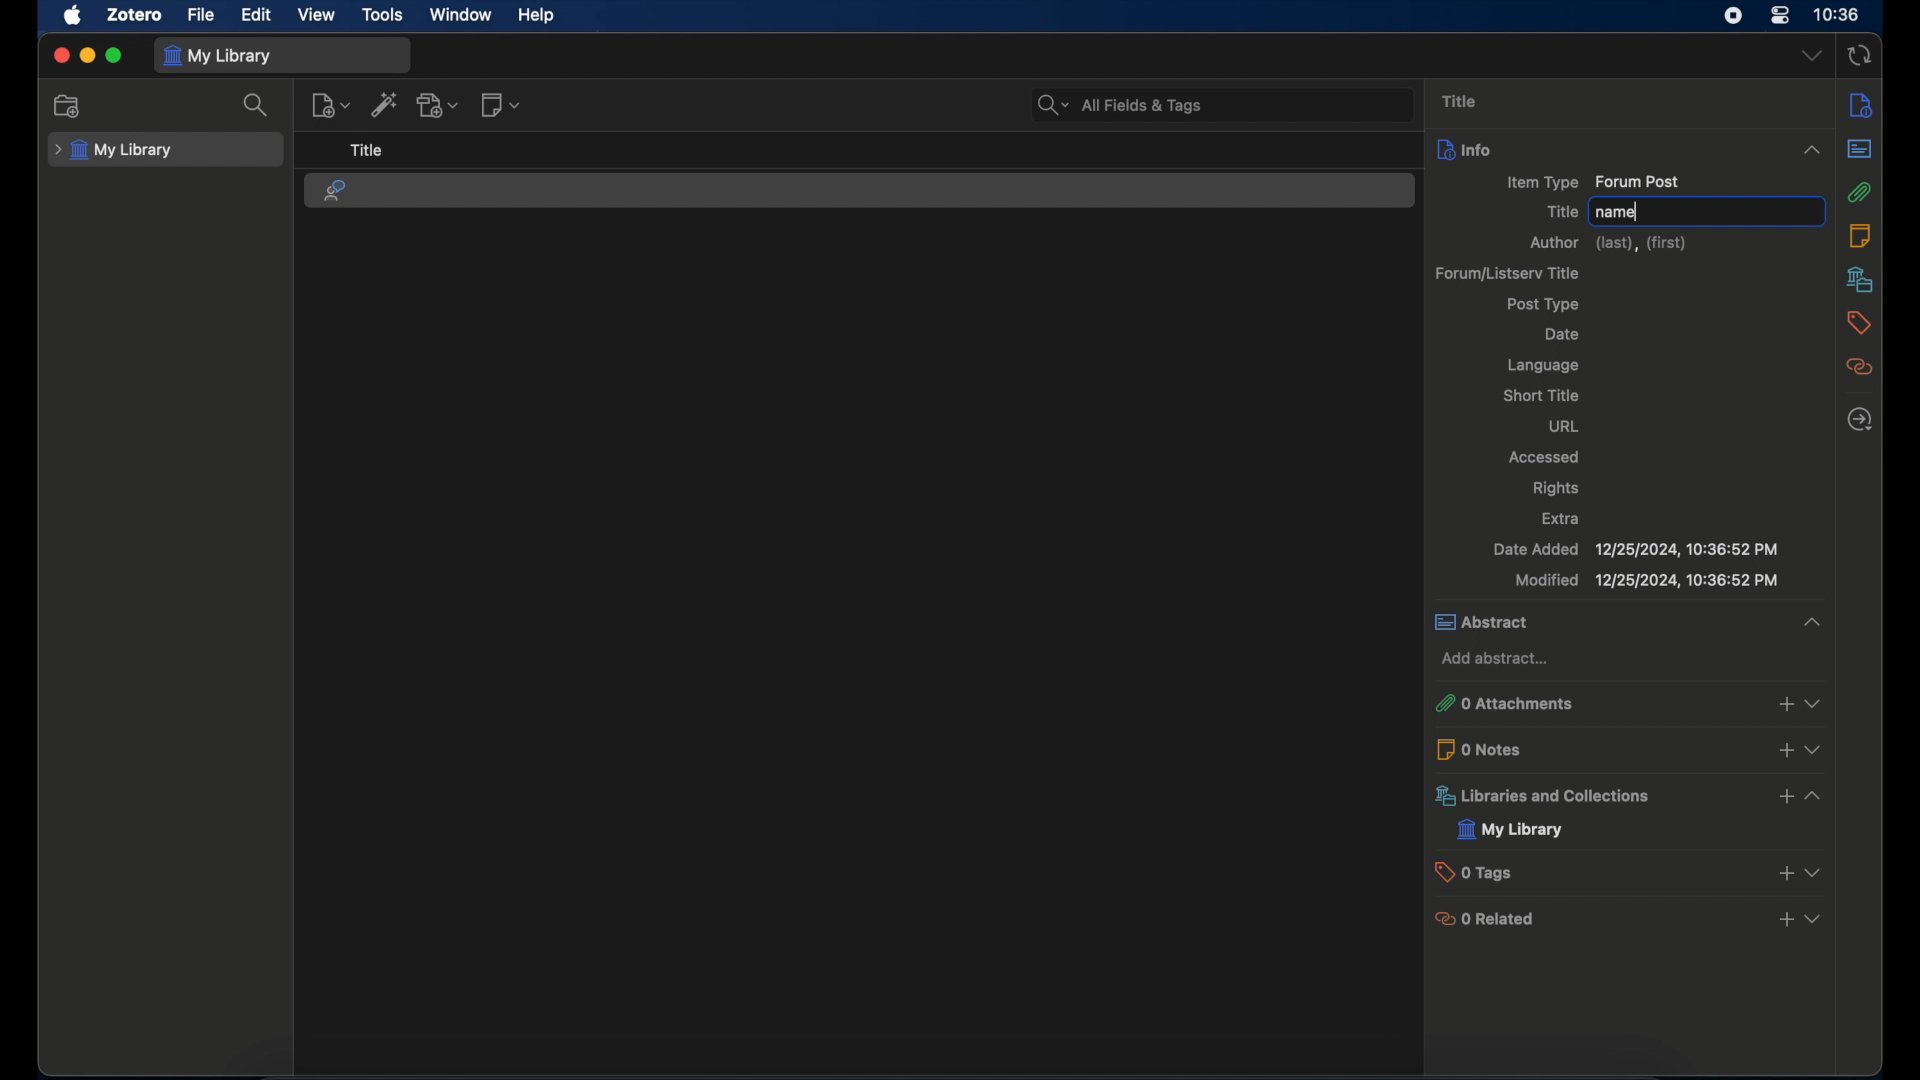 The width and height of the screenshot is (1920, 1080). What do you see at coordinates (383, 14) in the screenshot?
I see `tools` at bounding box center [383, 14].